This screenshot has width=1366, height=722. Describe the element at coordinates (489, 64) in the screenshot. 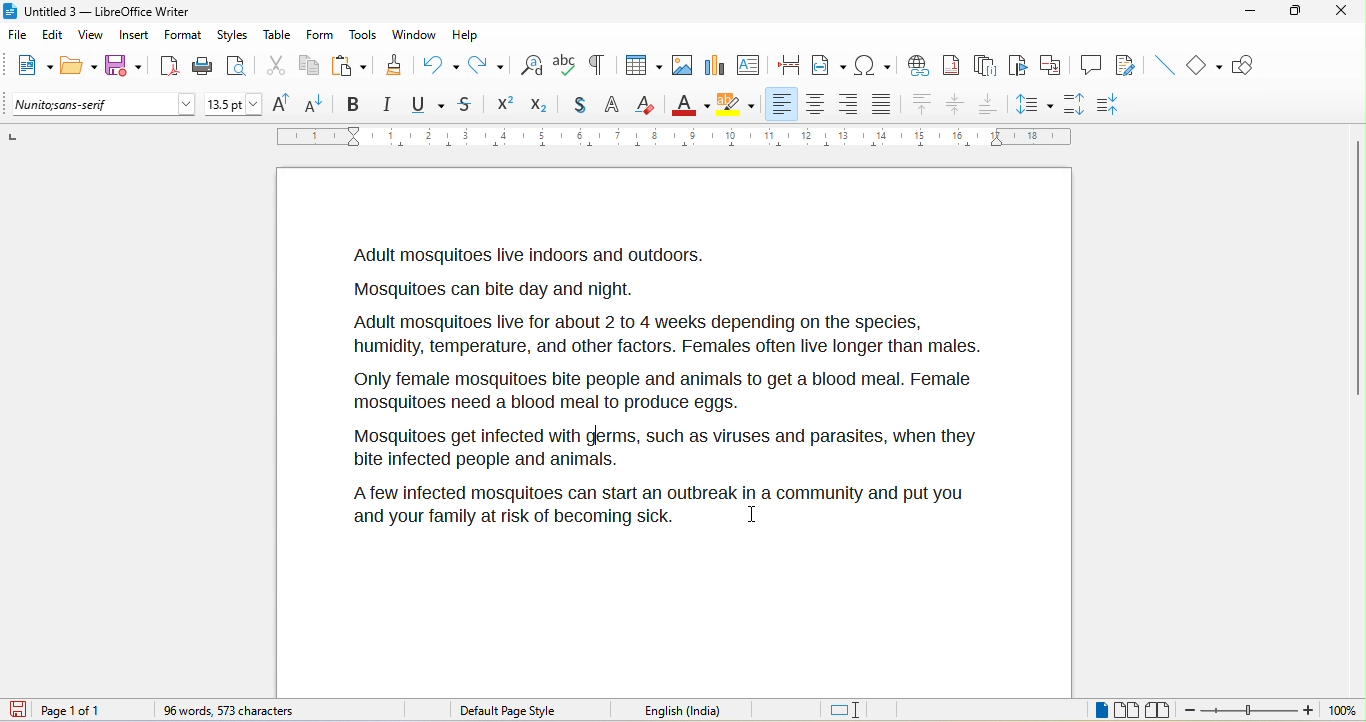

I see `redo` at that location.